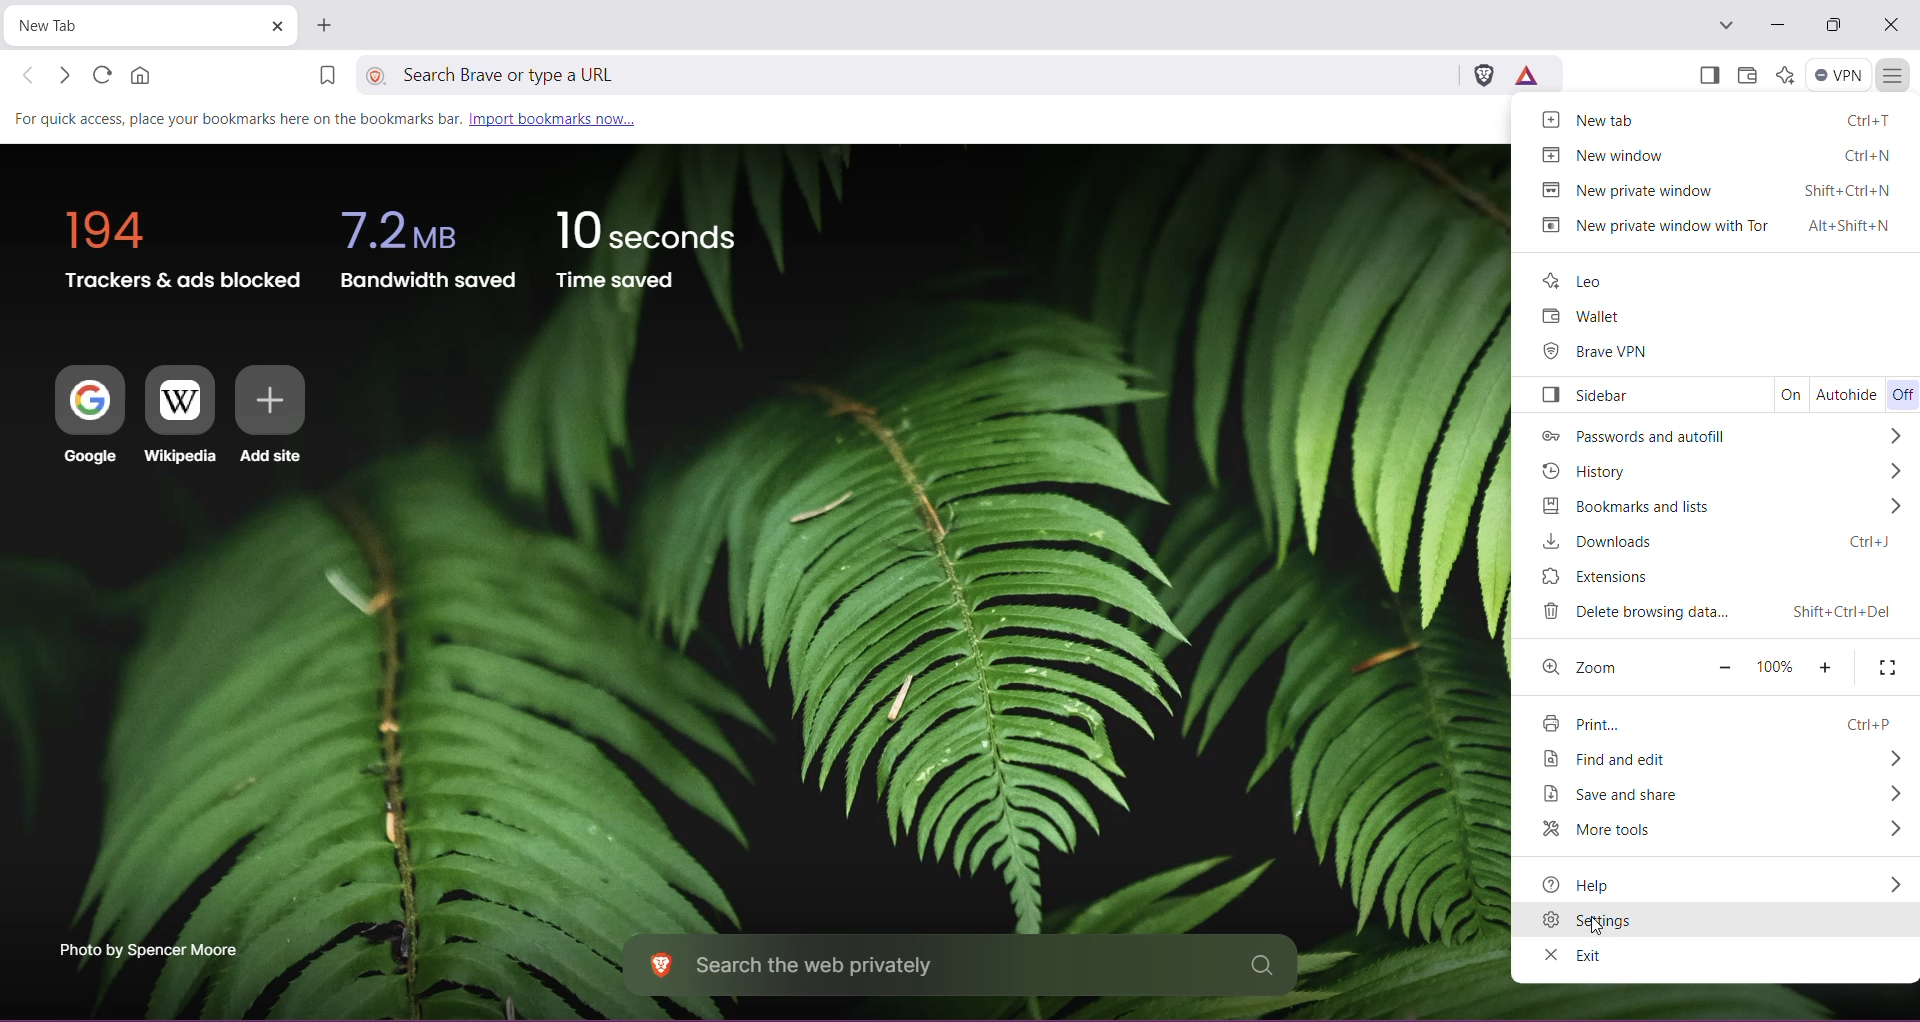 The image size is (1920, 1022). Describe the element at coordinates (126, 28) in the screenshot. I see `New Tab` at that location.